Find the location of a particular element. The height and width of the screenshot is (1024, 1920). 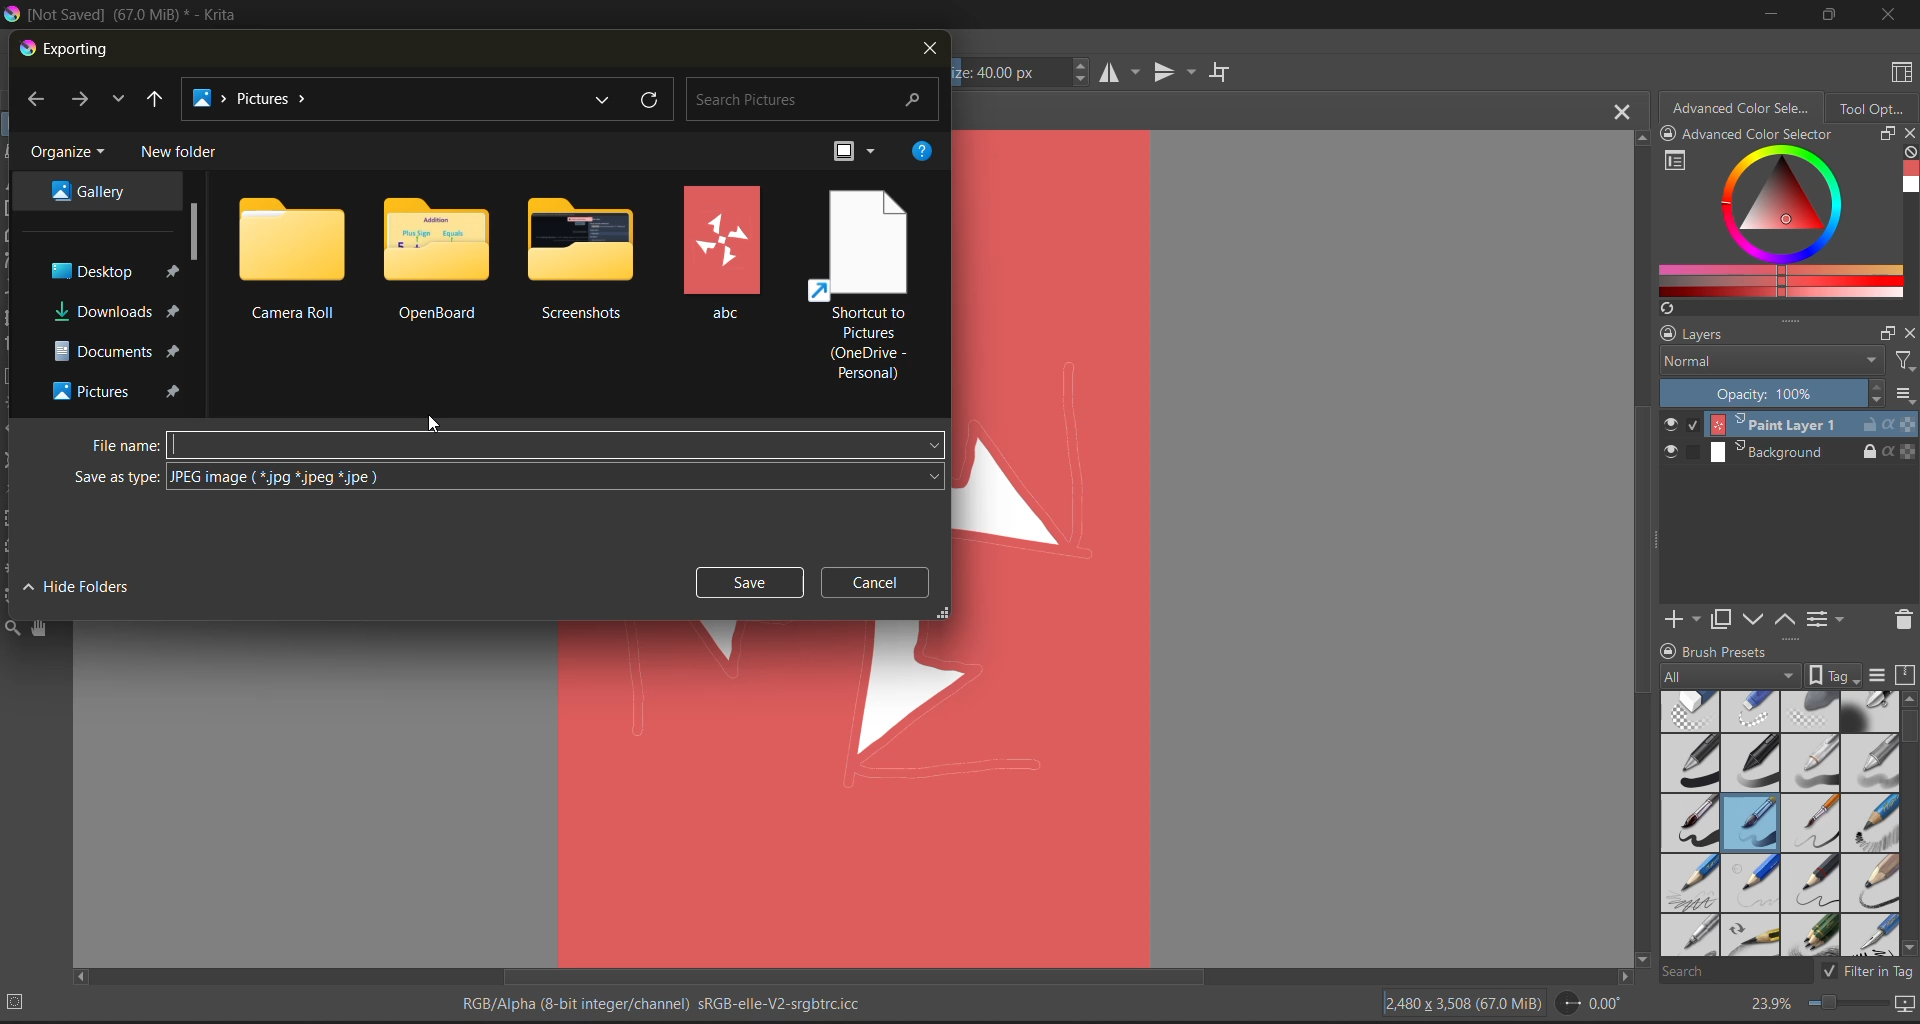

file destination is located at coordinates (116, 389).